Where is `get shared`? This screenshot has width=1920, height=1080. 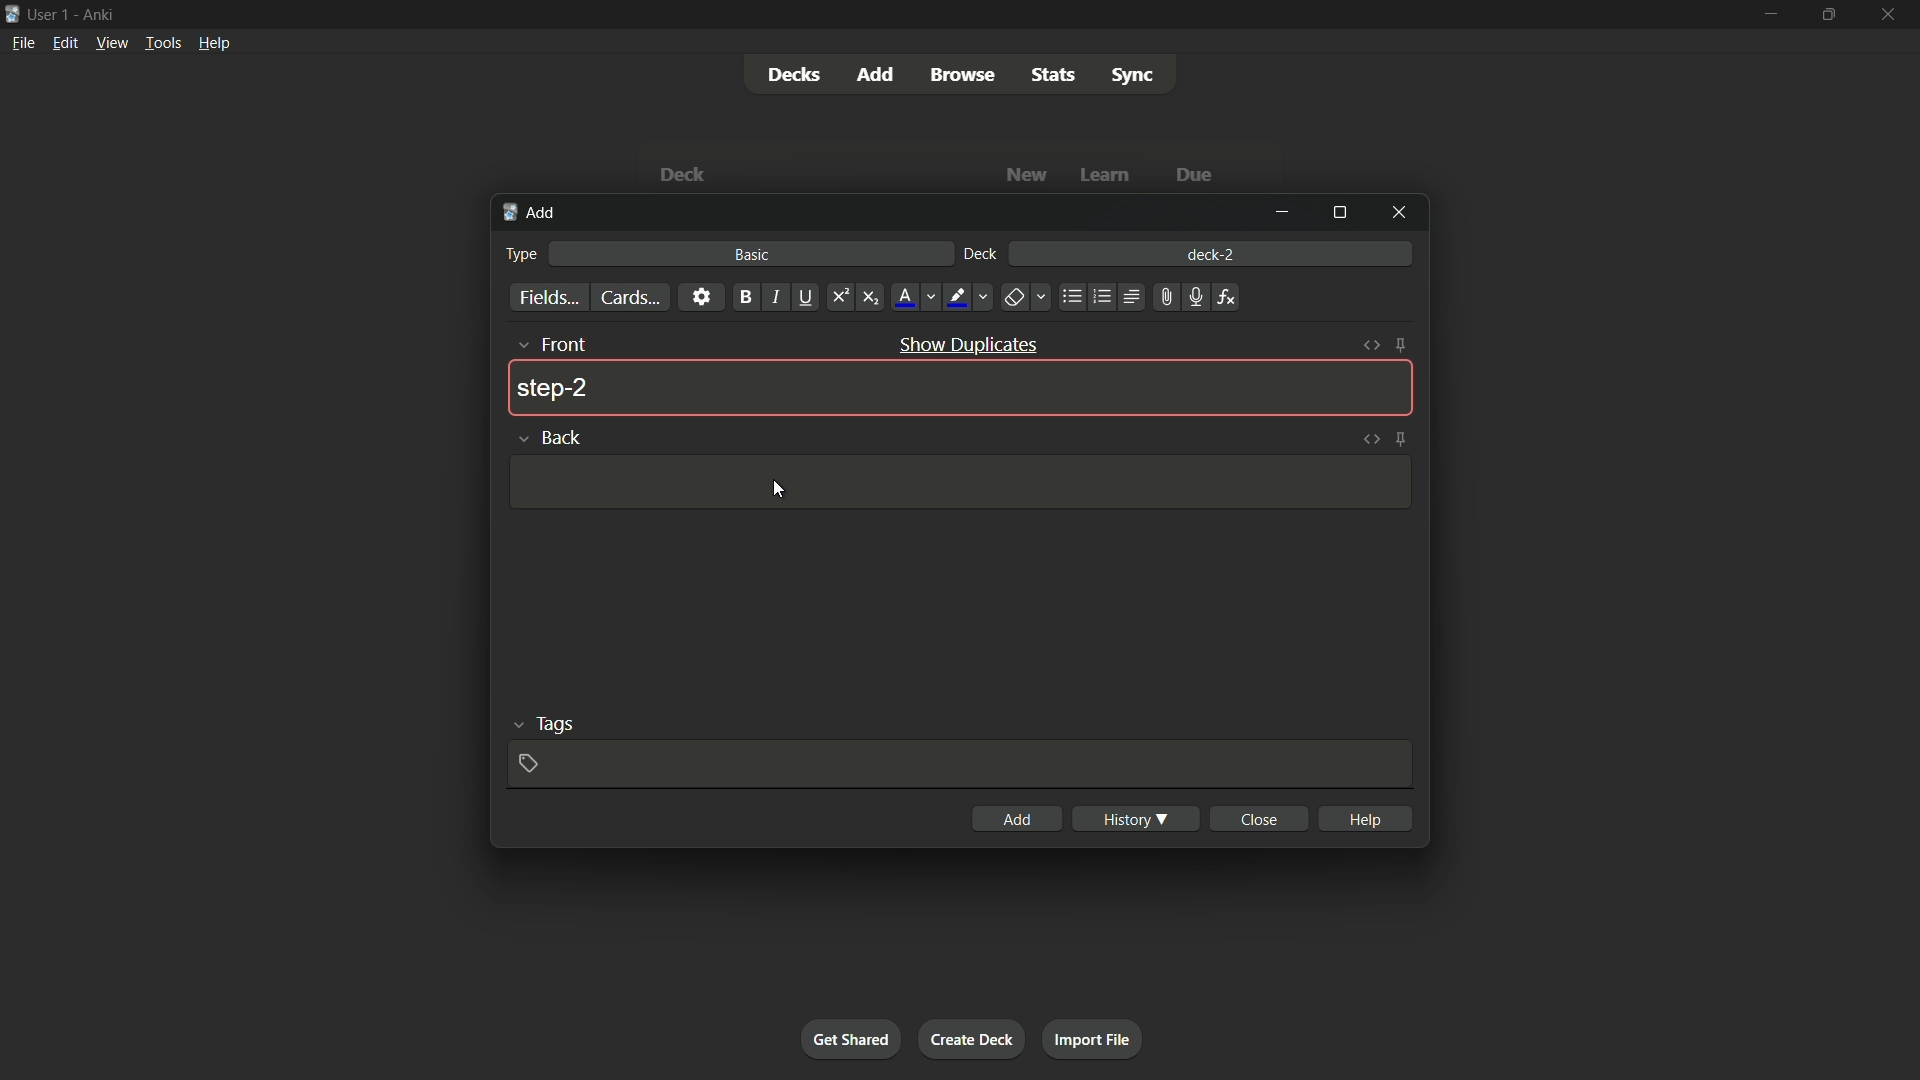
get shared is located at coordinates (853, 1039).